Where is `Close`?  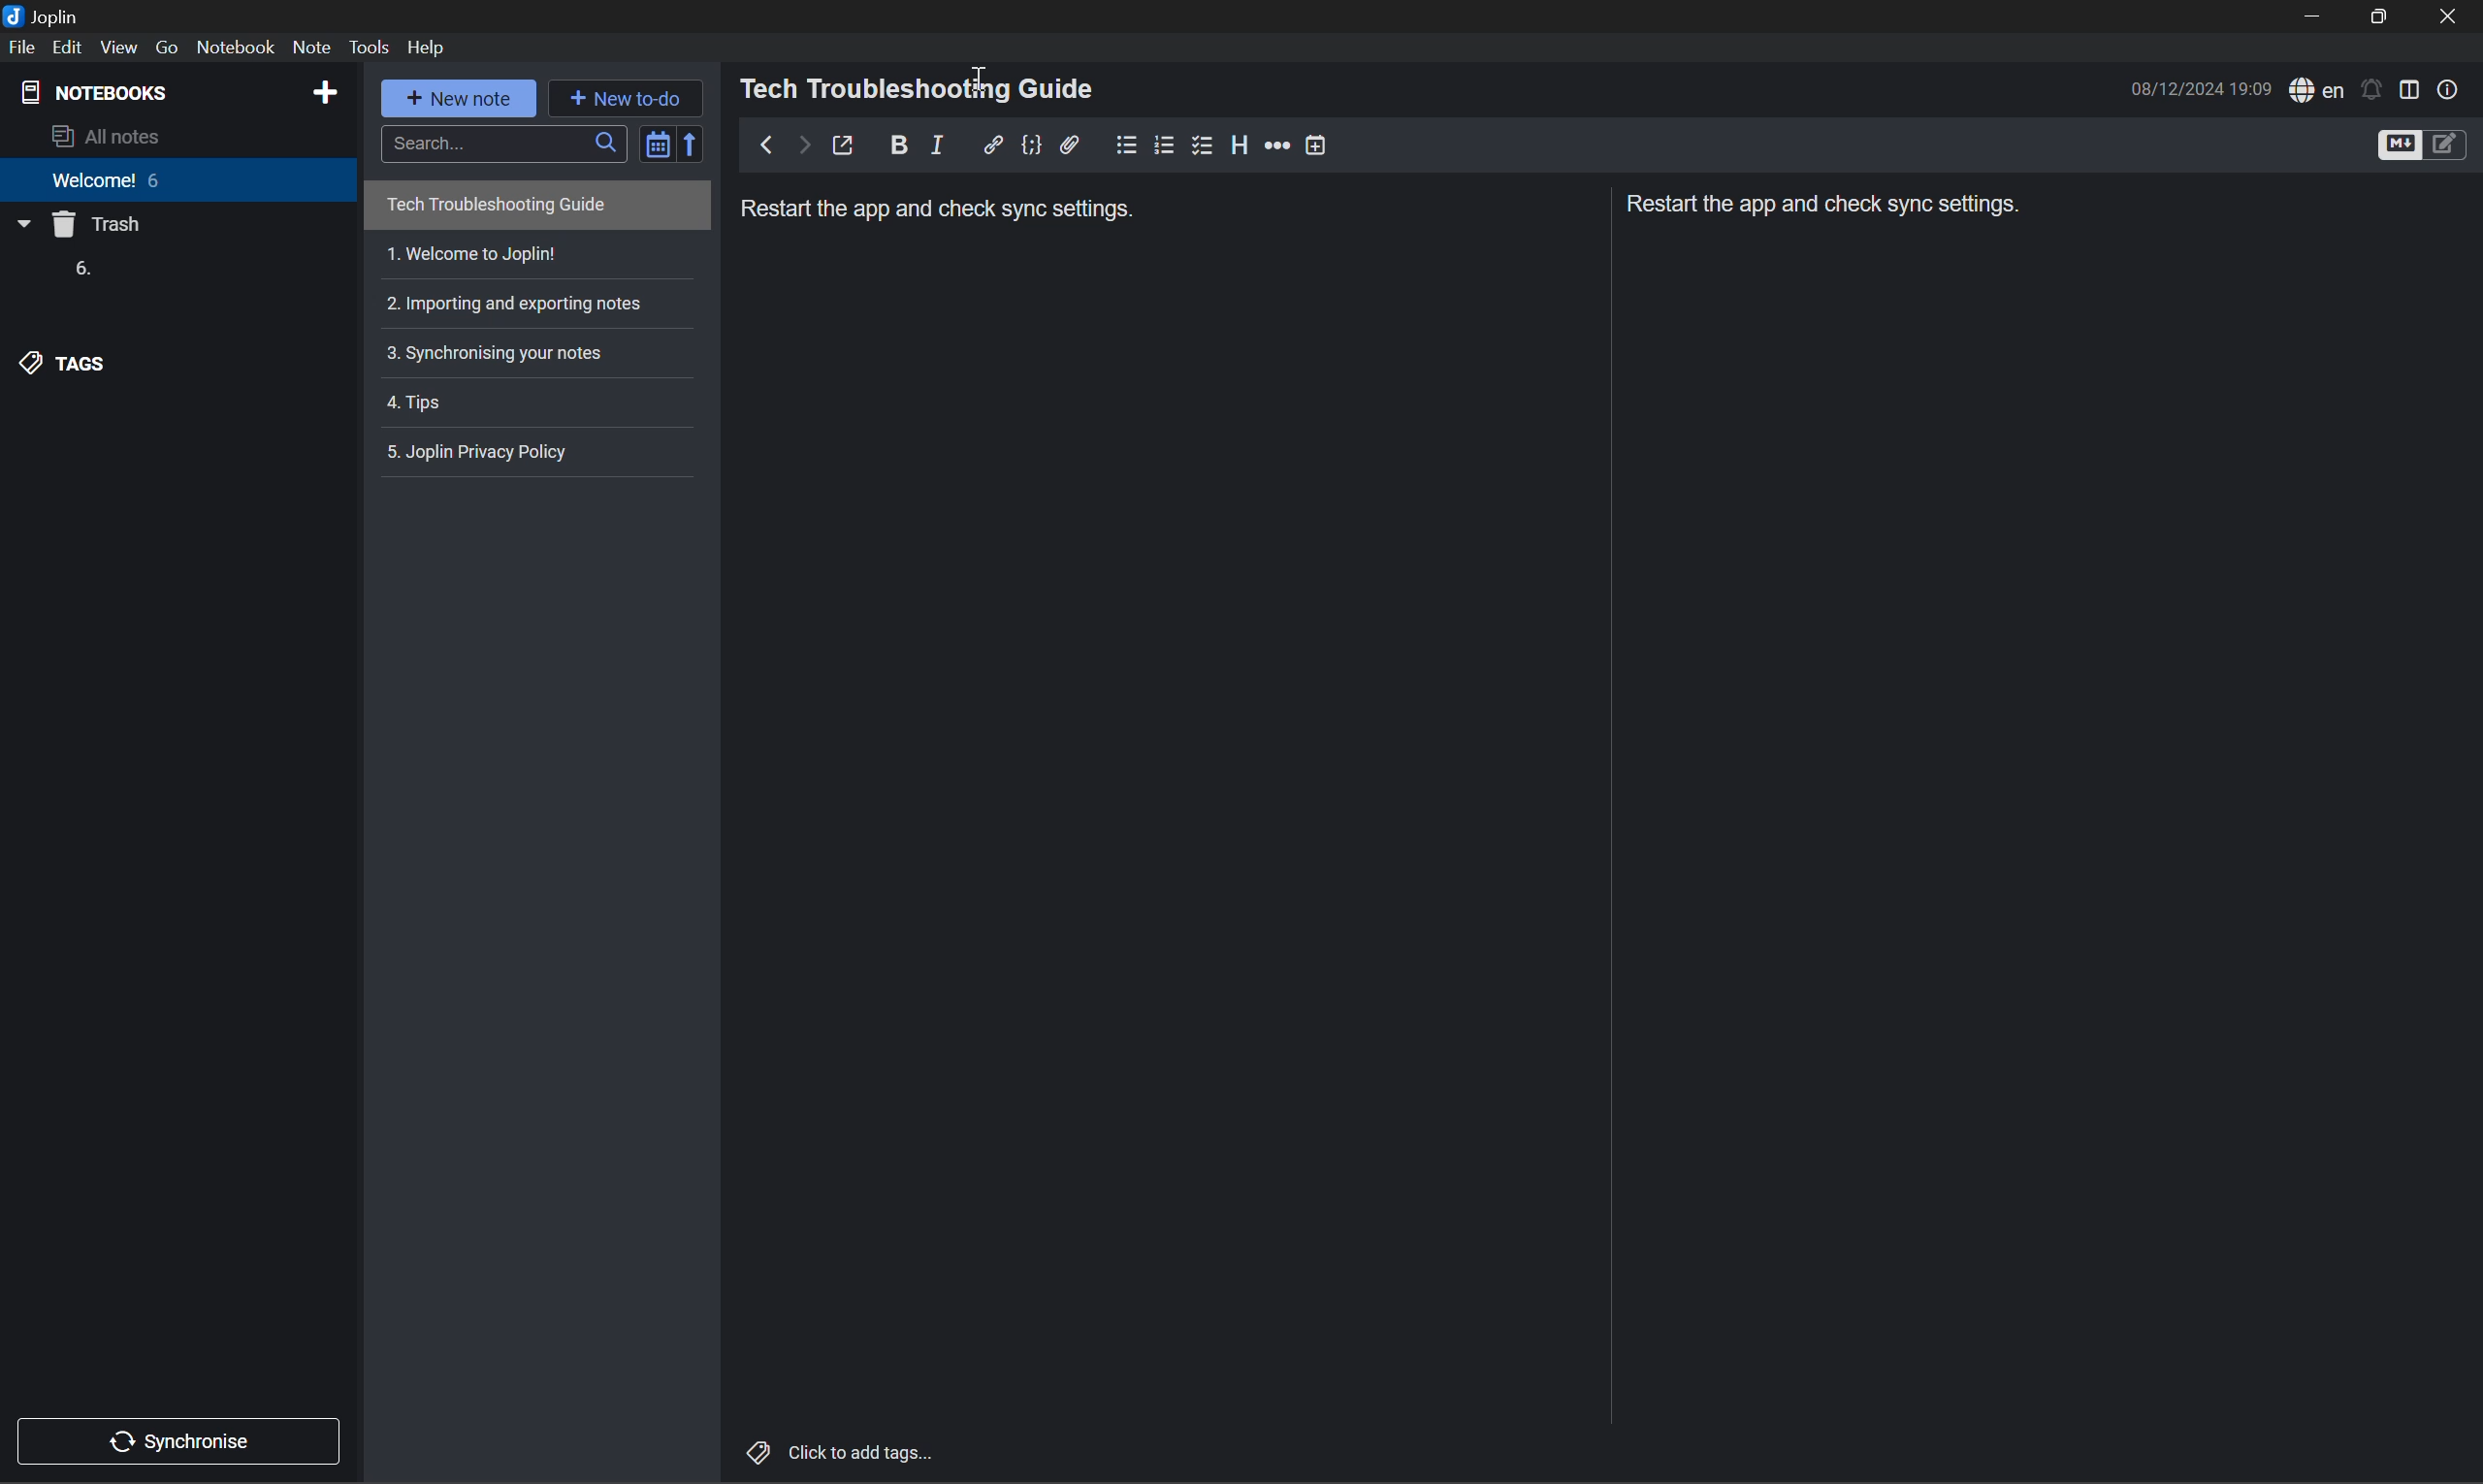
Close is located at coordinates (2451, 19).